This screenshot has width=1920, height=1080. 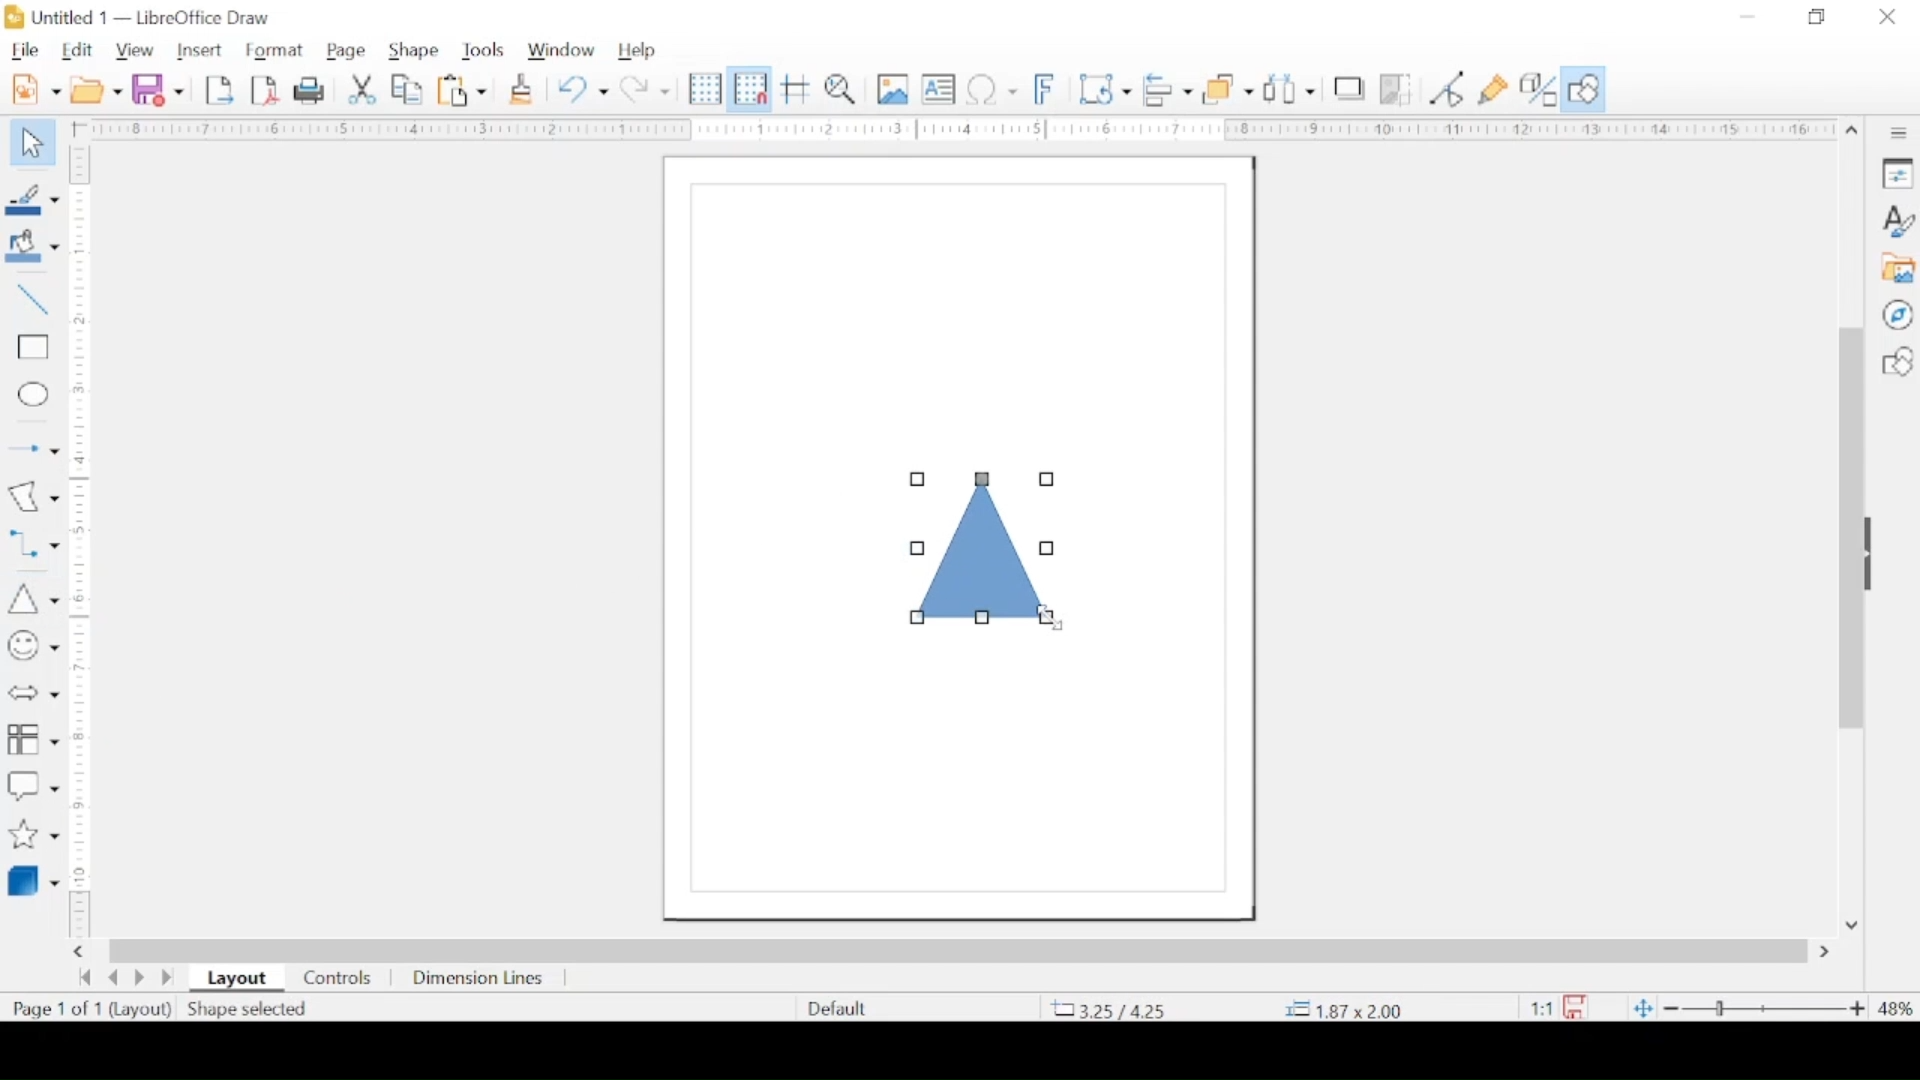 What do you see at coordinates (797, 89) in the screenshot?
I see `helplines while moving` at bounding box center [797, 89].